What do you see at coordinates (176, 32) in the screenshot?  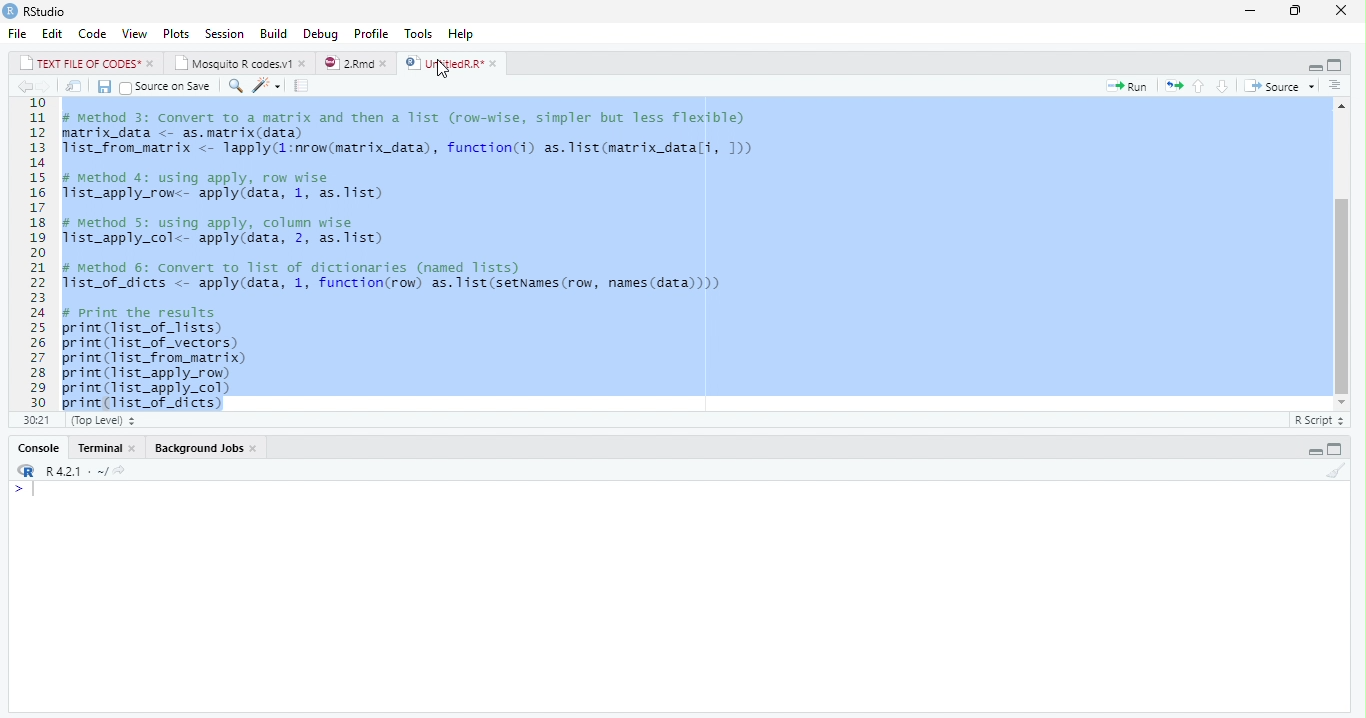 I see `Plots` at bounding box center [176, 32].